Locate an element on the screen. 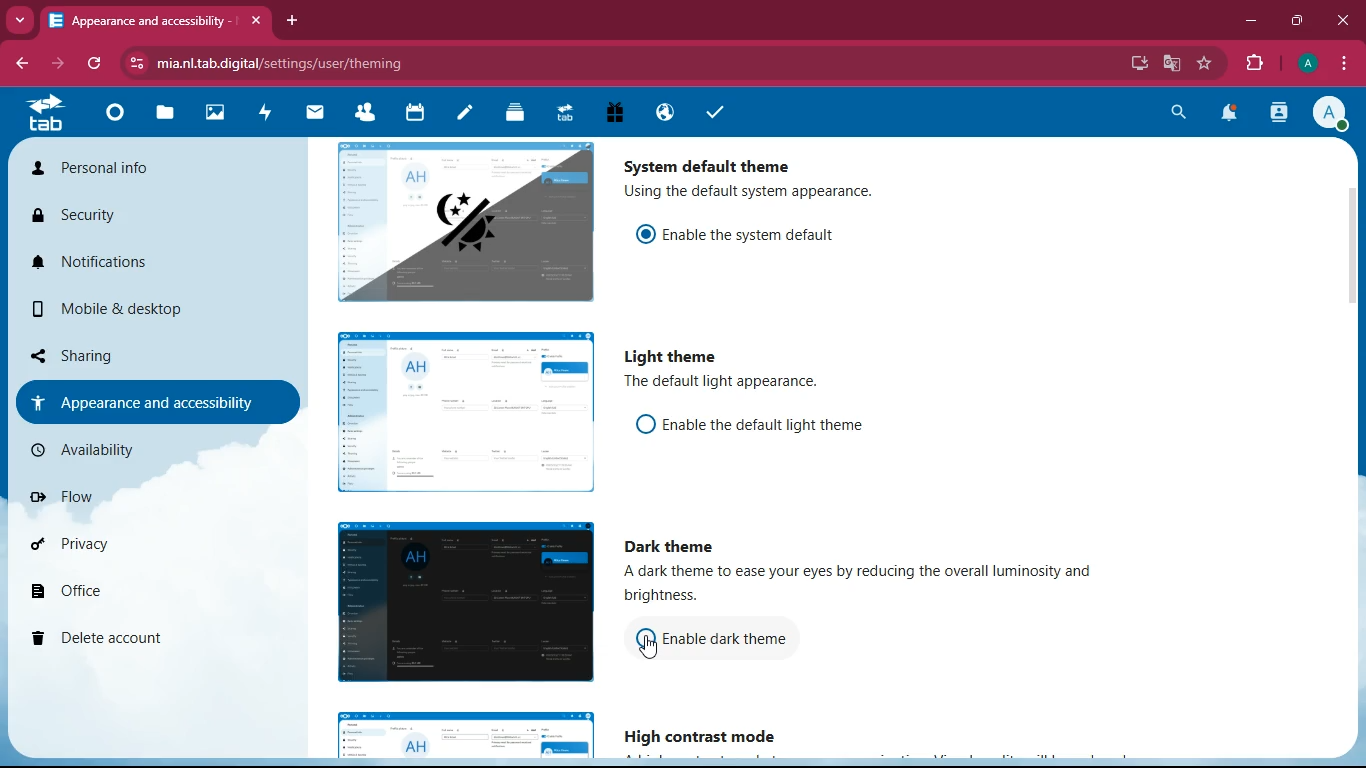 This screenshot has height=768, width=1366. close tab is located at coordinates (258, 21).